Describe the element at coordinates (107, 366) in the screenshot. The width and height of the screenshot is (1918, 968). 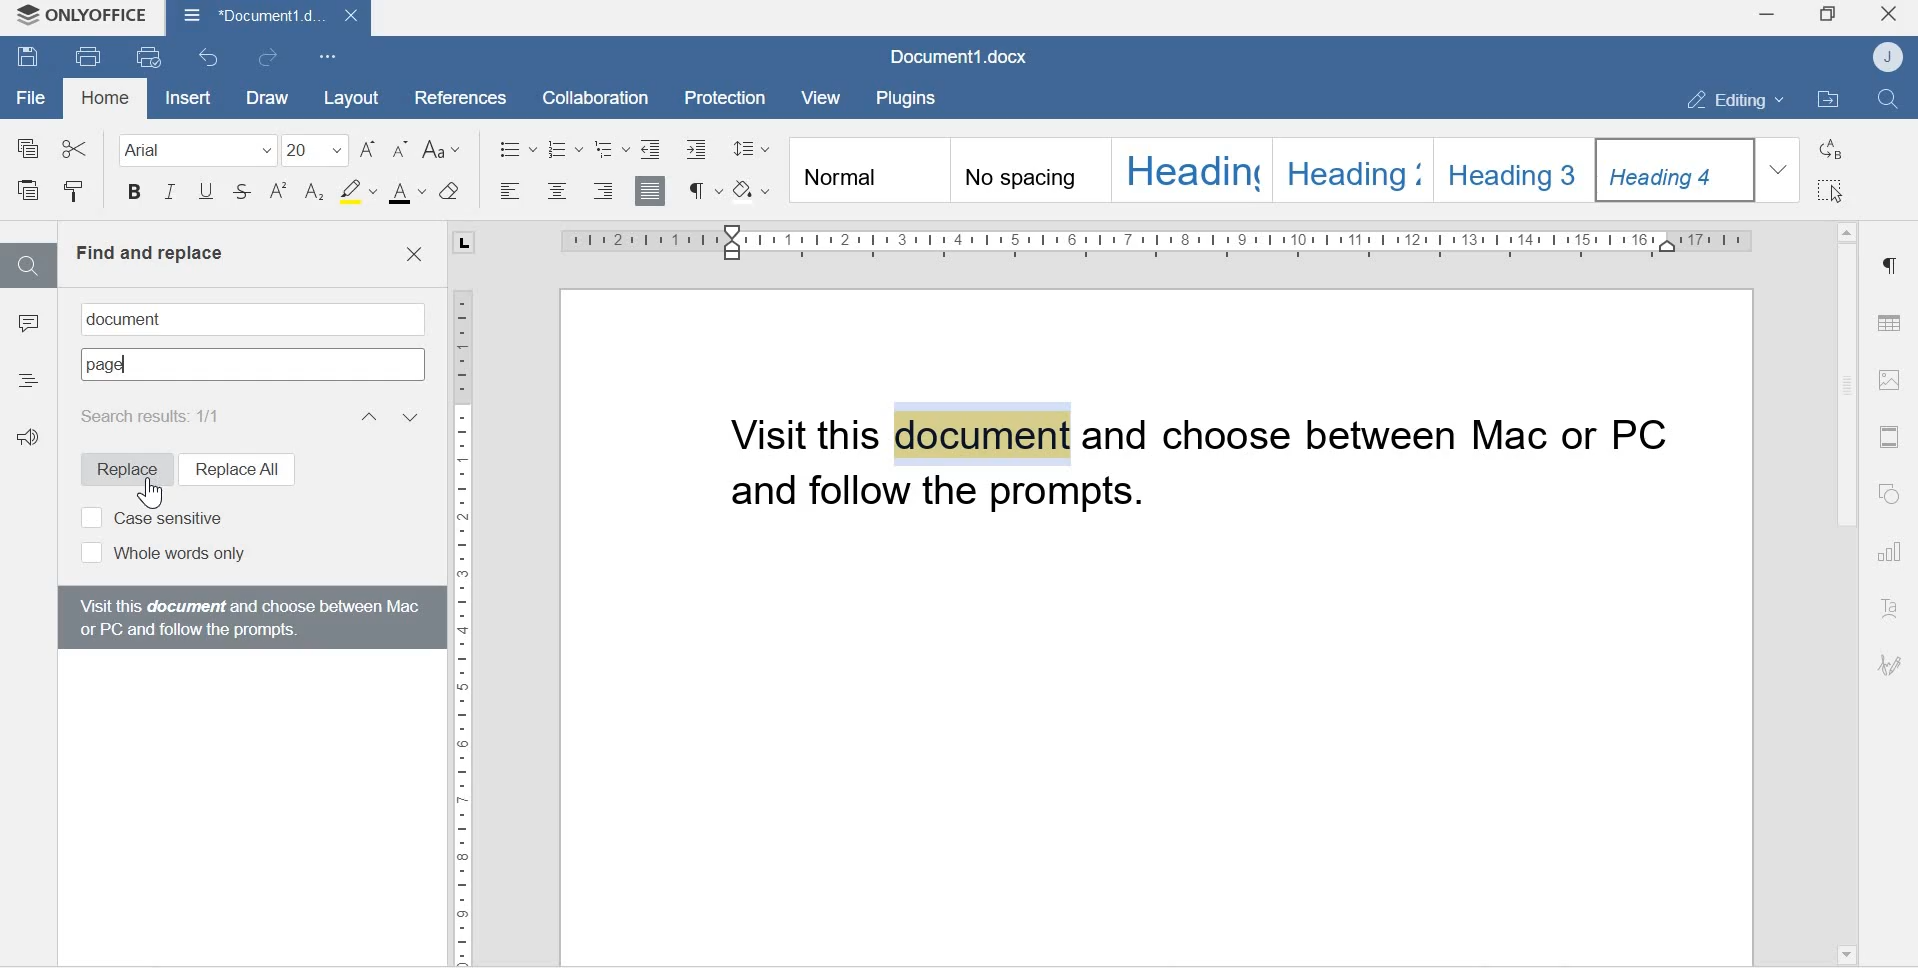
I see `Text` at that location.